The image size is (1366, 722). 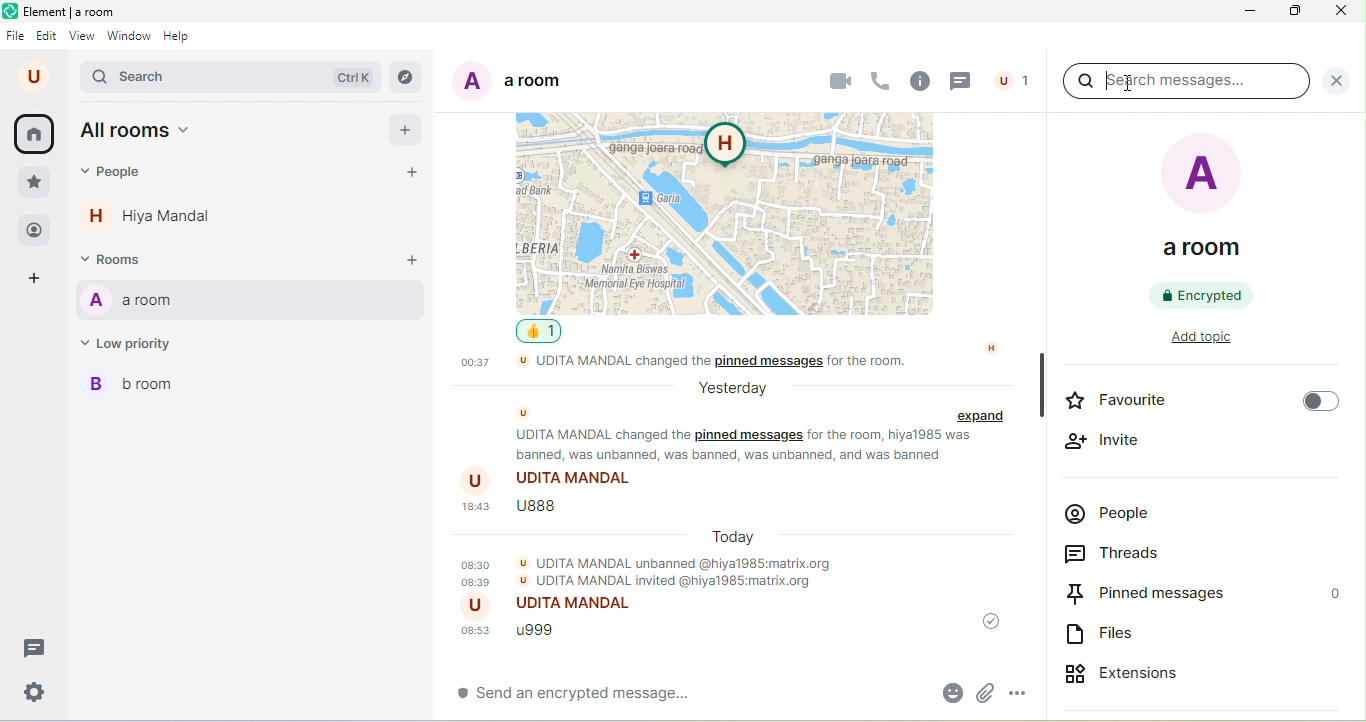 I want to click on emoji, so click(x=947, y=692).